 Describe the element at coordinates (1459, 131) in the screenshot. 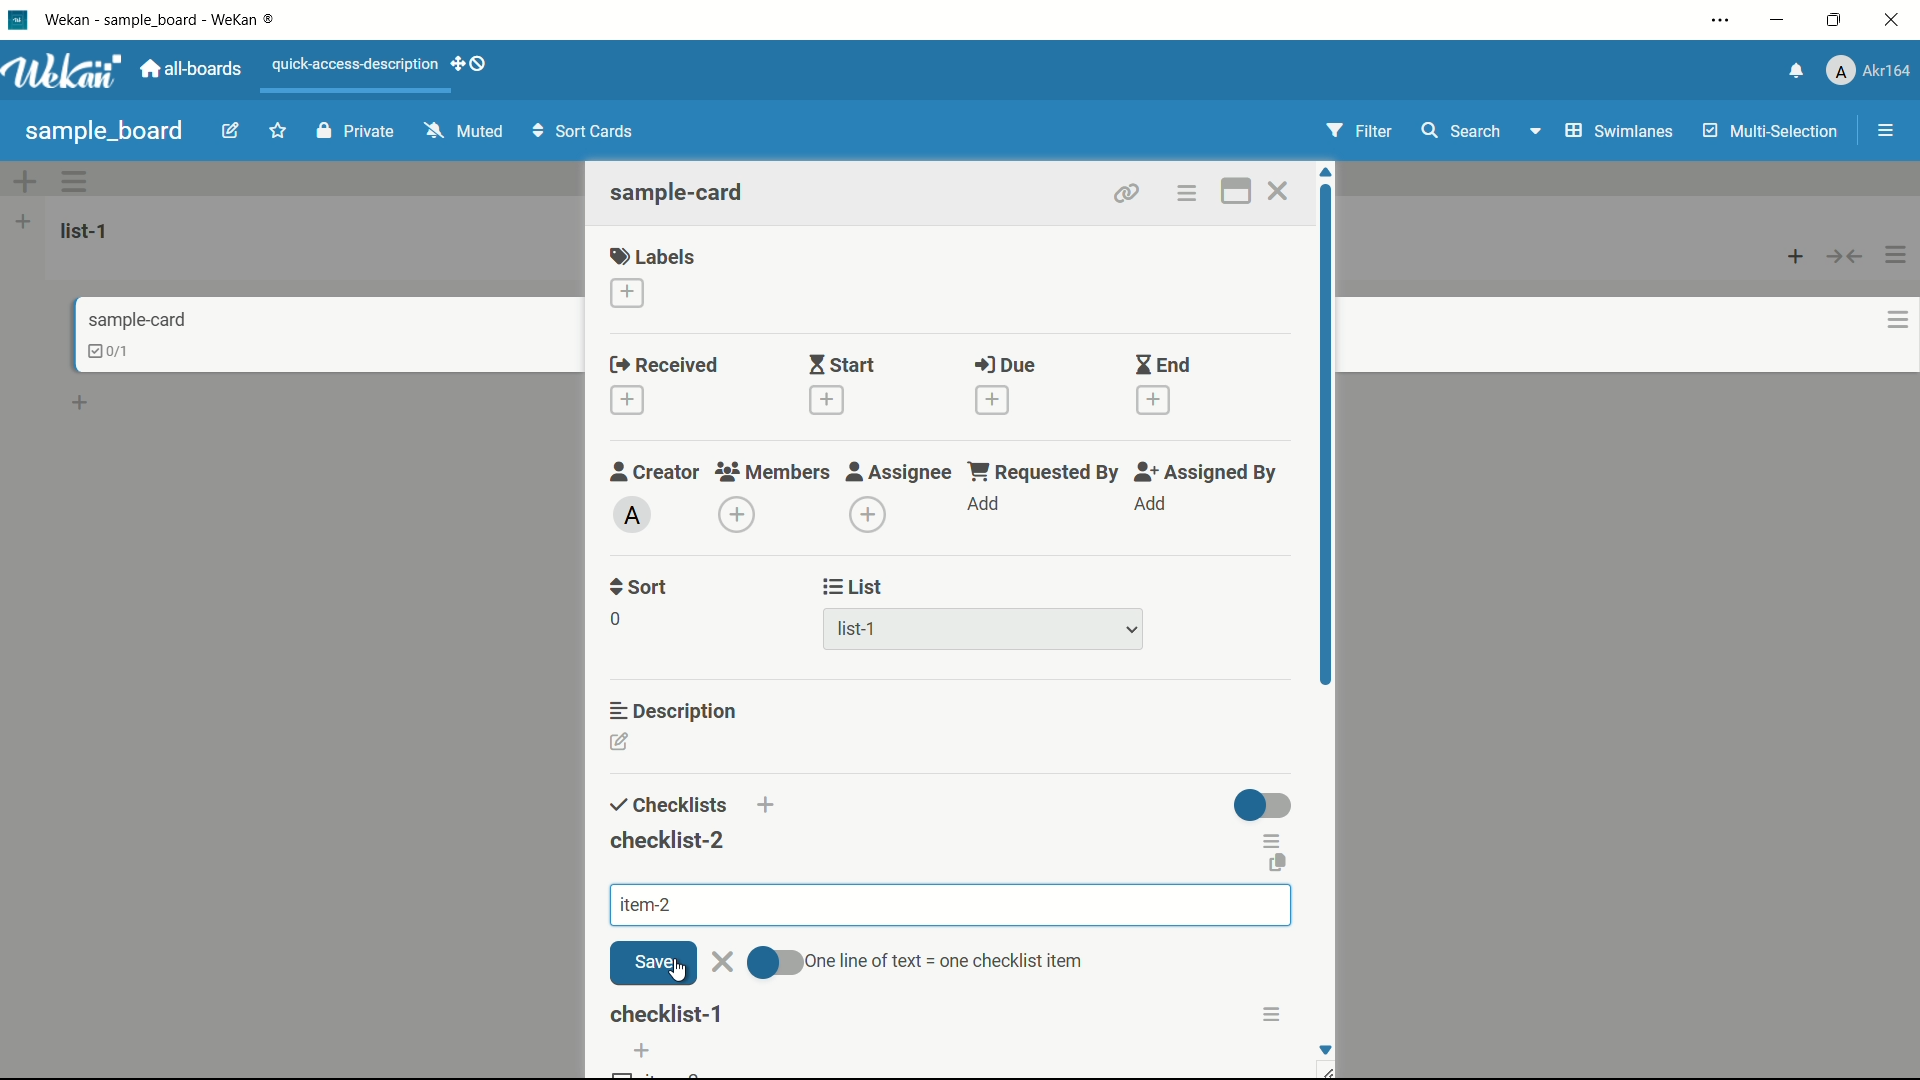

I see `search` at that location.